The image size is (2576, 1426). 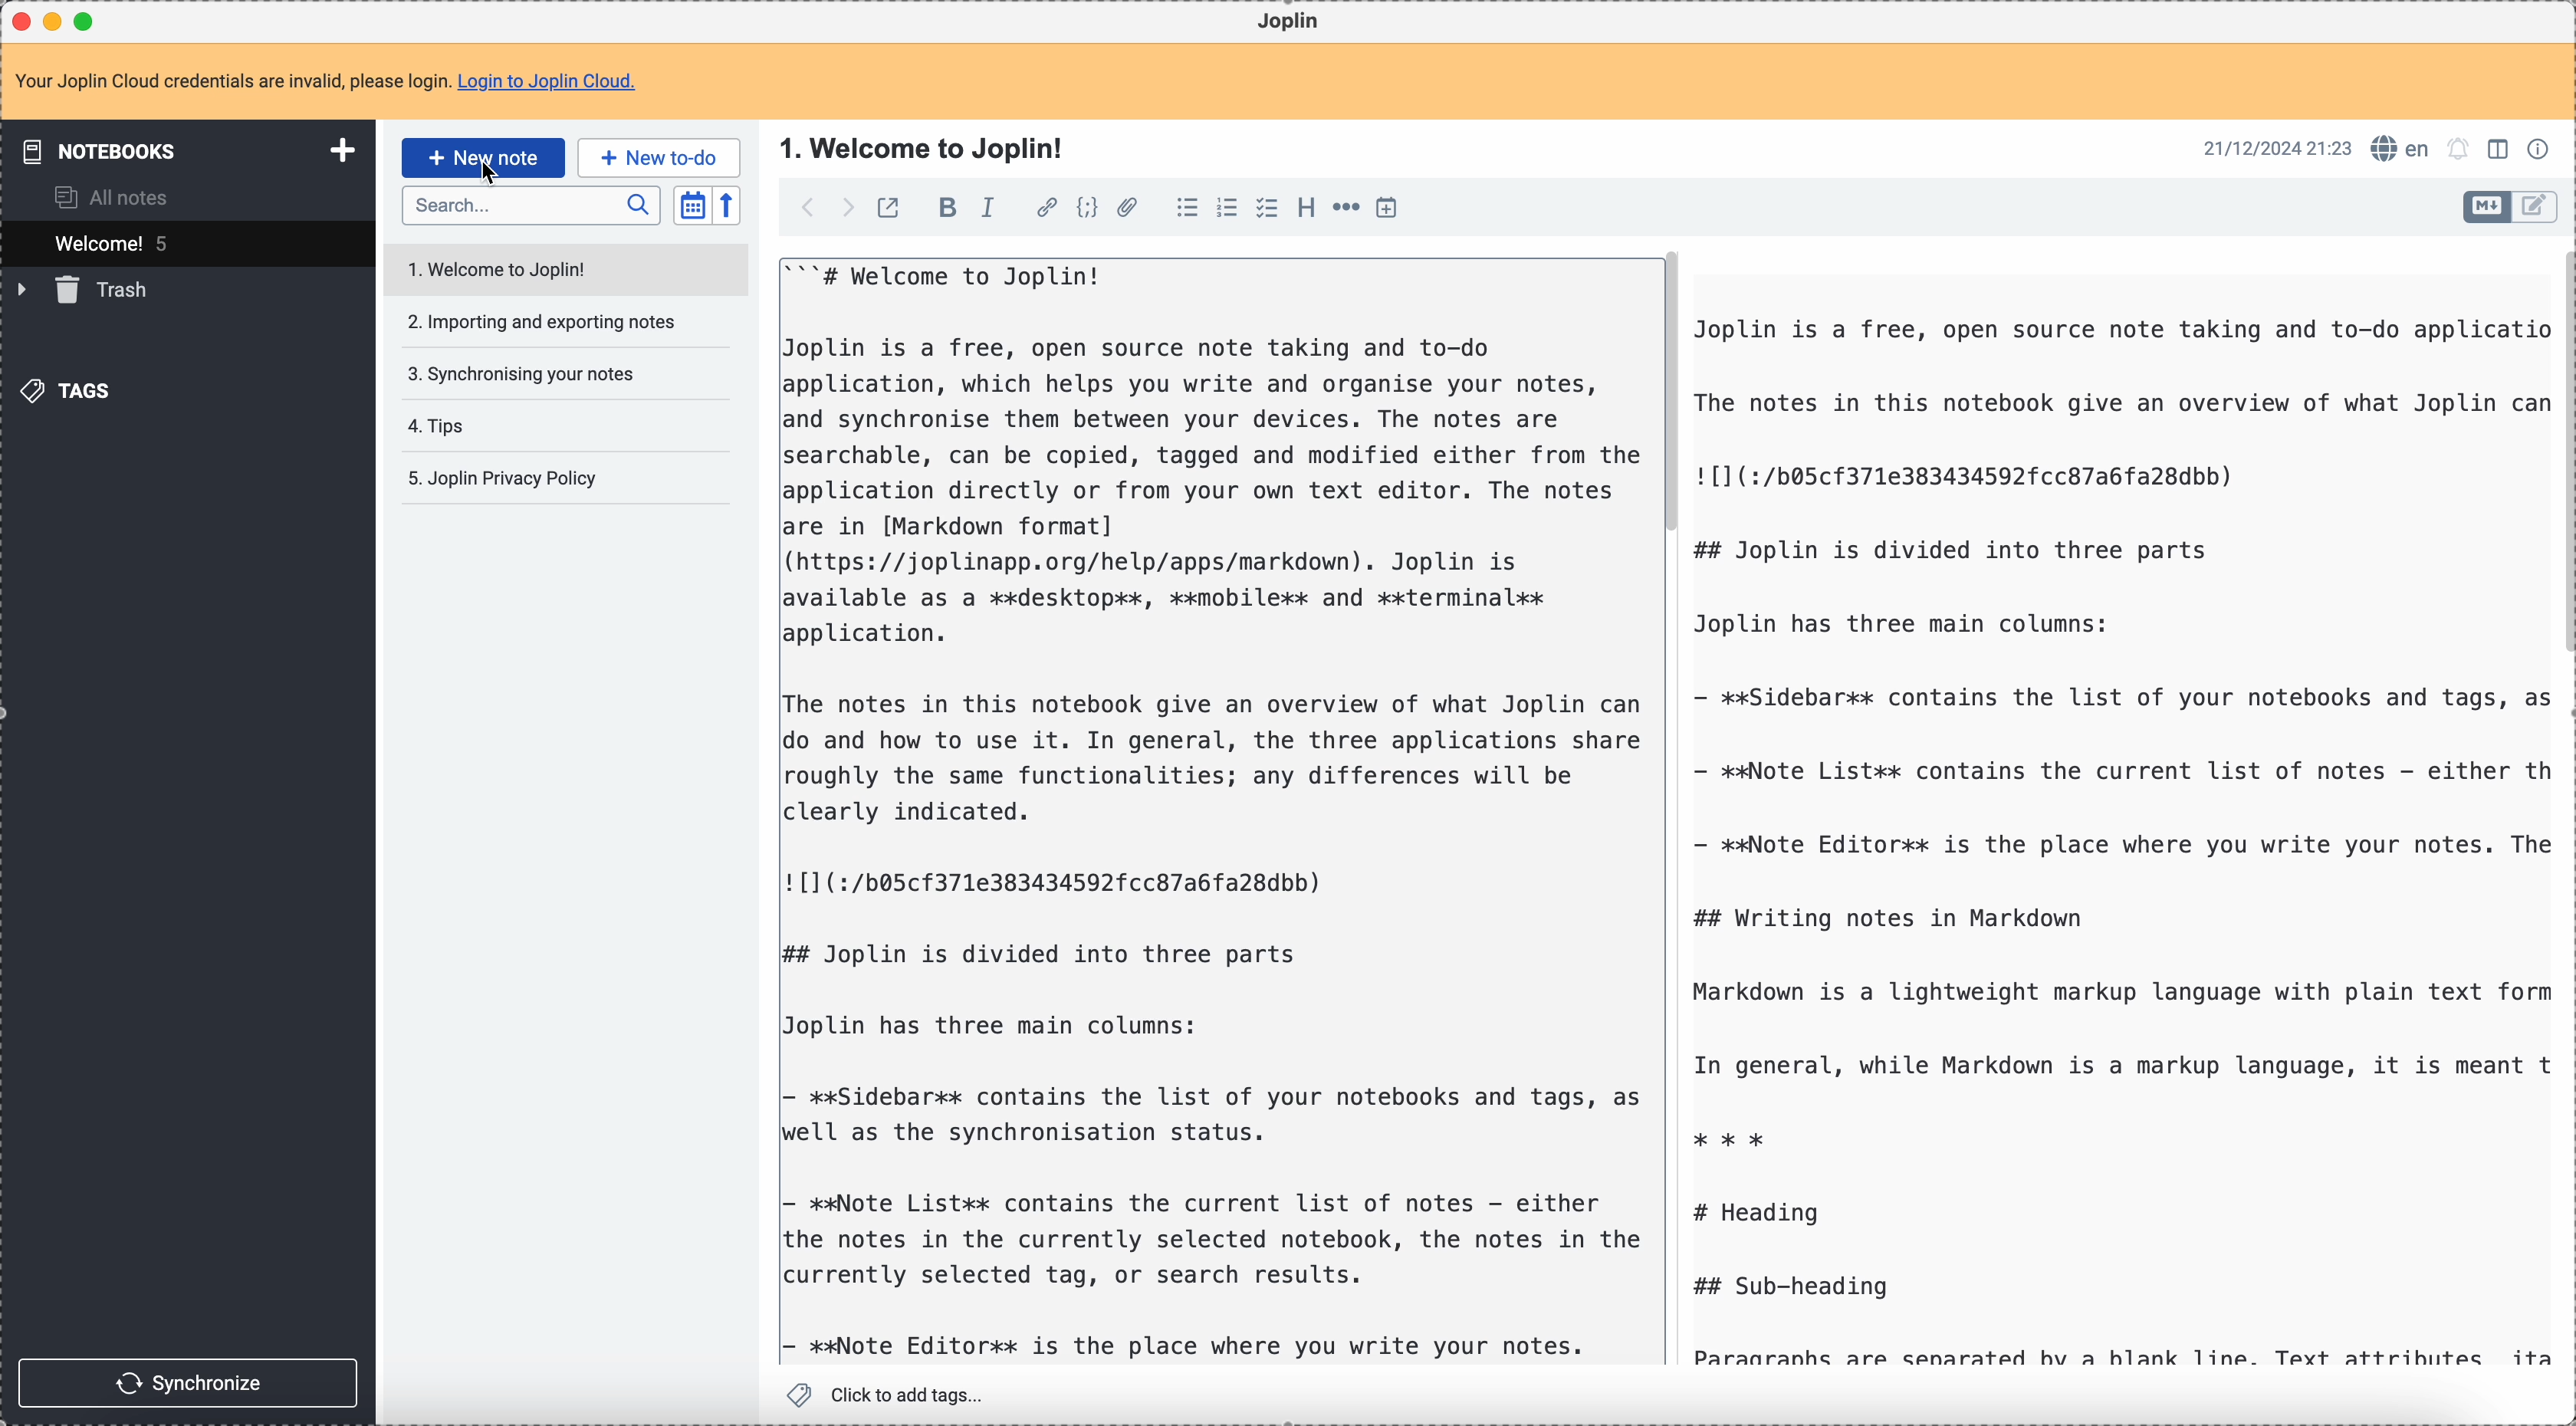 What do you see at coordinates (187, 243) in the screenshot?
I see `welcome` at bounding box center [187, 243].